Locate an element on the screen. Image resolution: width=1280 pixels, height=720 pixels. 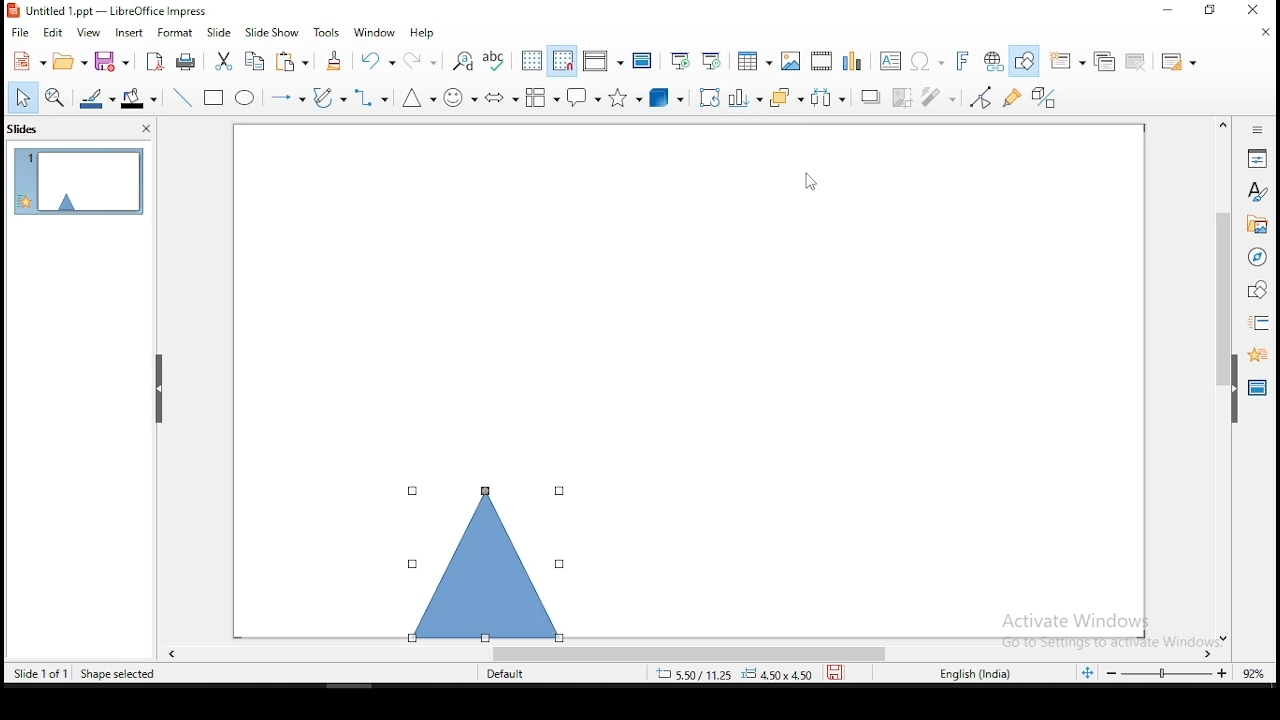
animation is located at coordinates (1256, 355).